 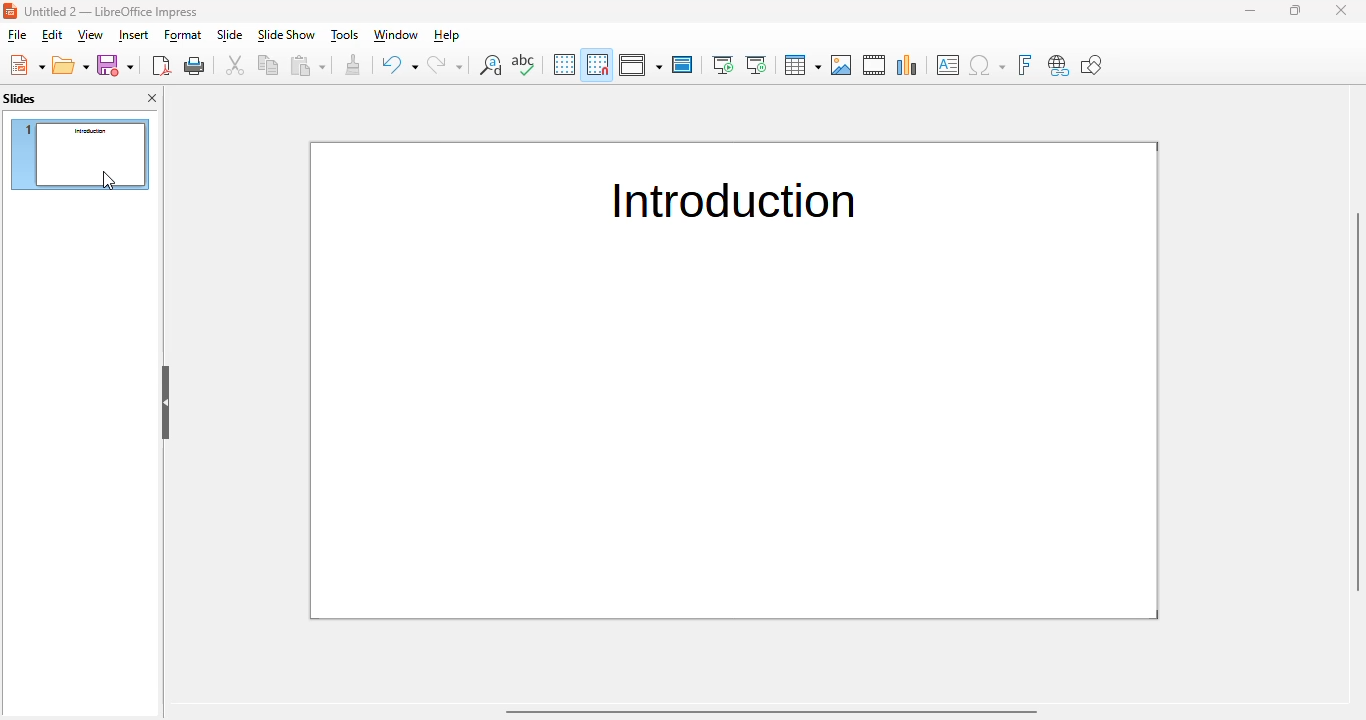 I want to click on insert fontwork text, so click(x=1024, y=65).